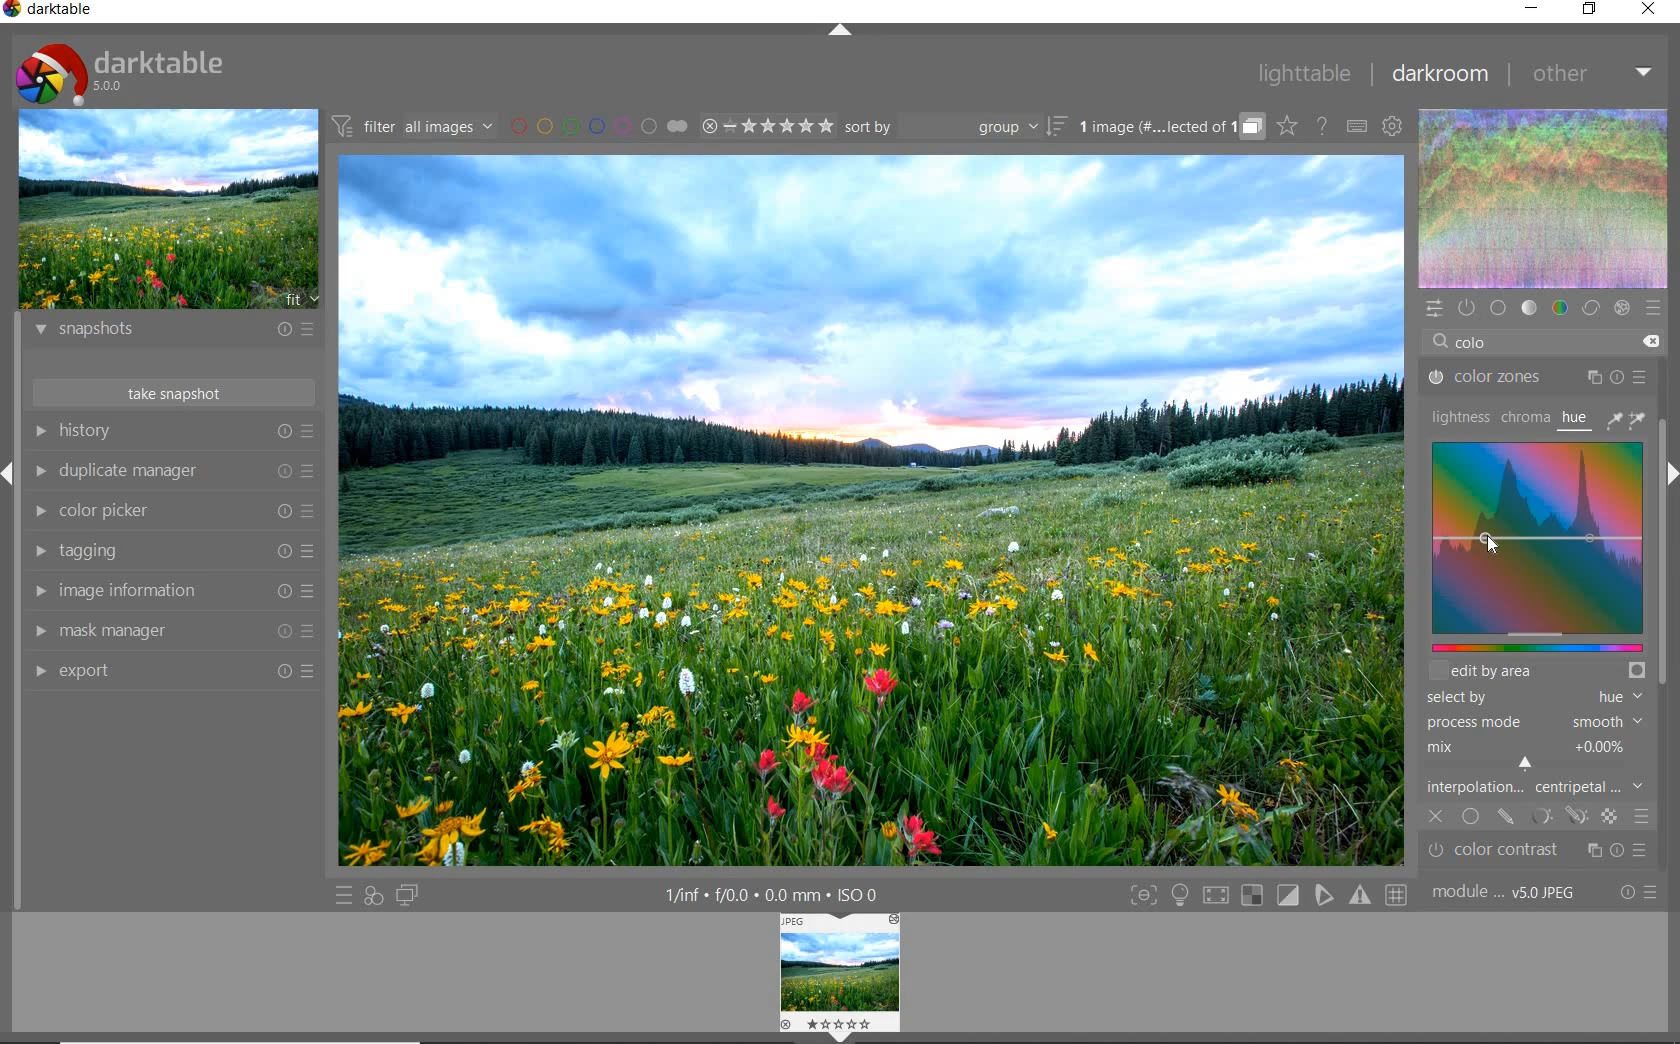  What do you see at coordinates (1559, 308) in the screenshot?
I see `color` at bounding box center [1559, 308].